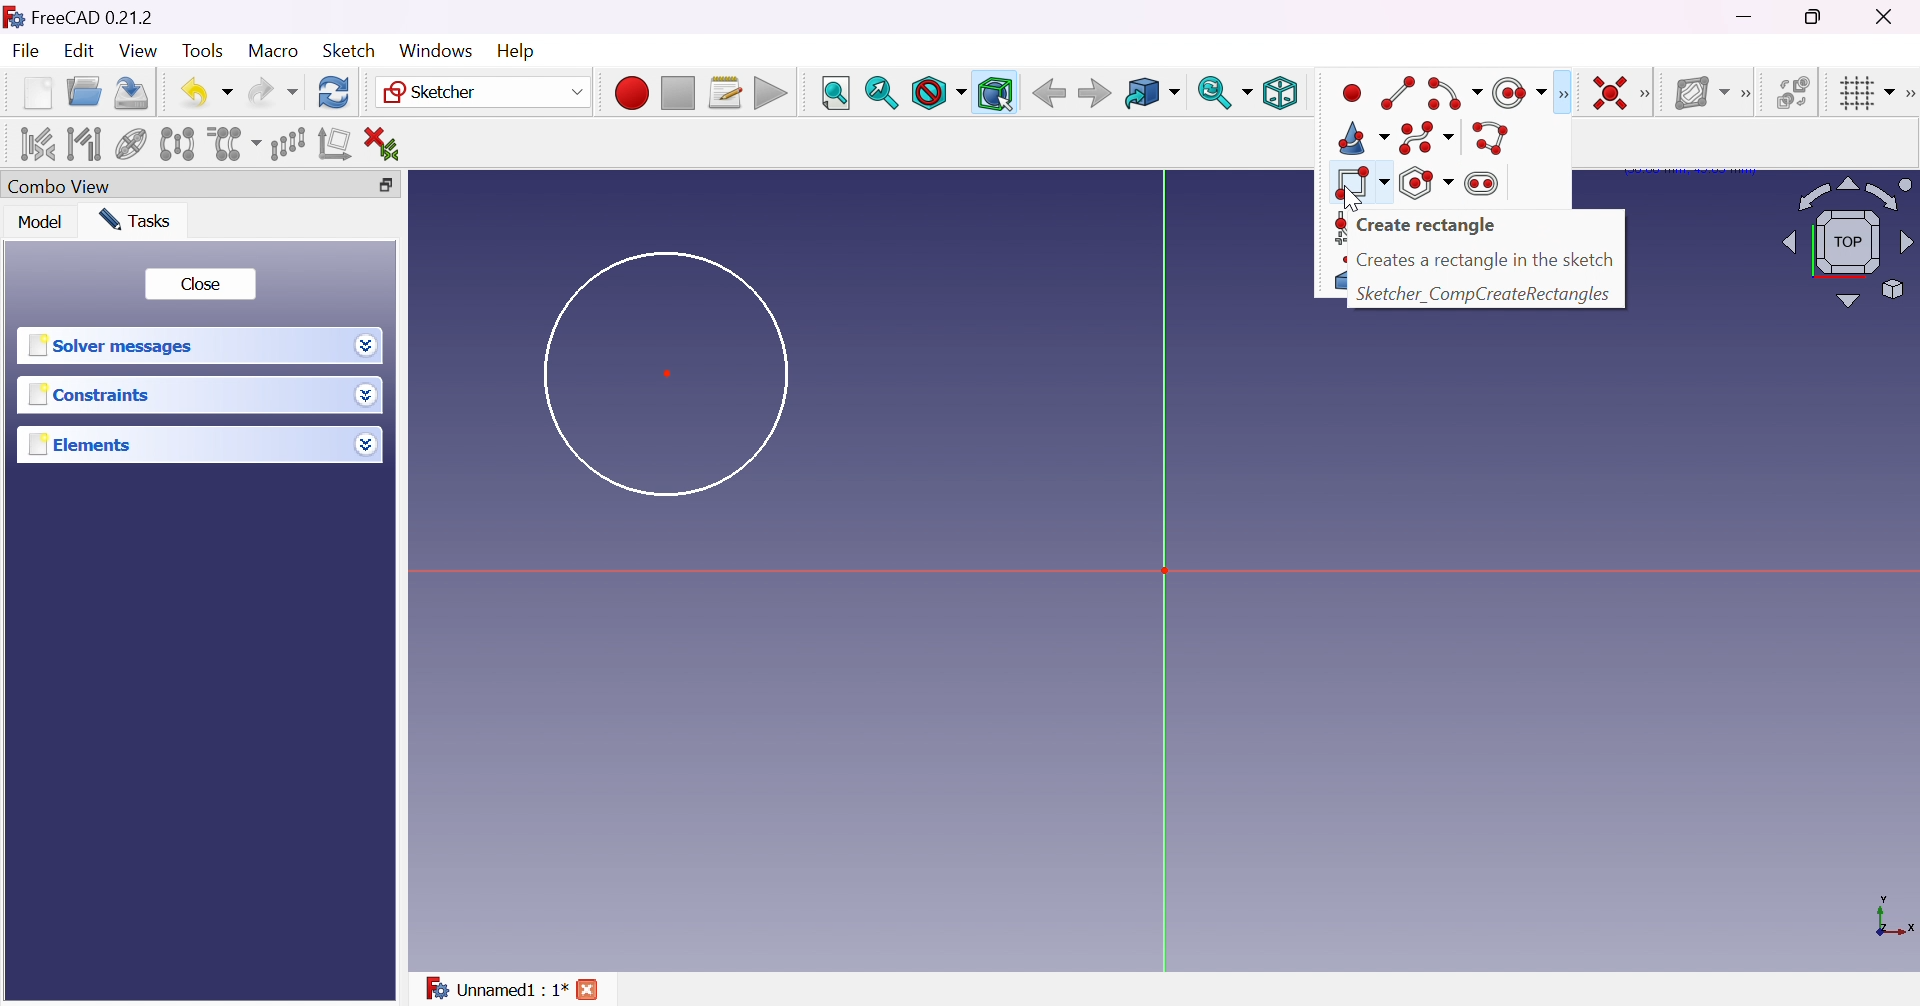  Describe the element at coordinates (1892, 918) in the screenshot. I see `x, y axis` at that location.